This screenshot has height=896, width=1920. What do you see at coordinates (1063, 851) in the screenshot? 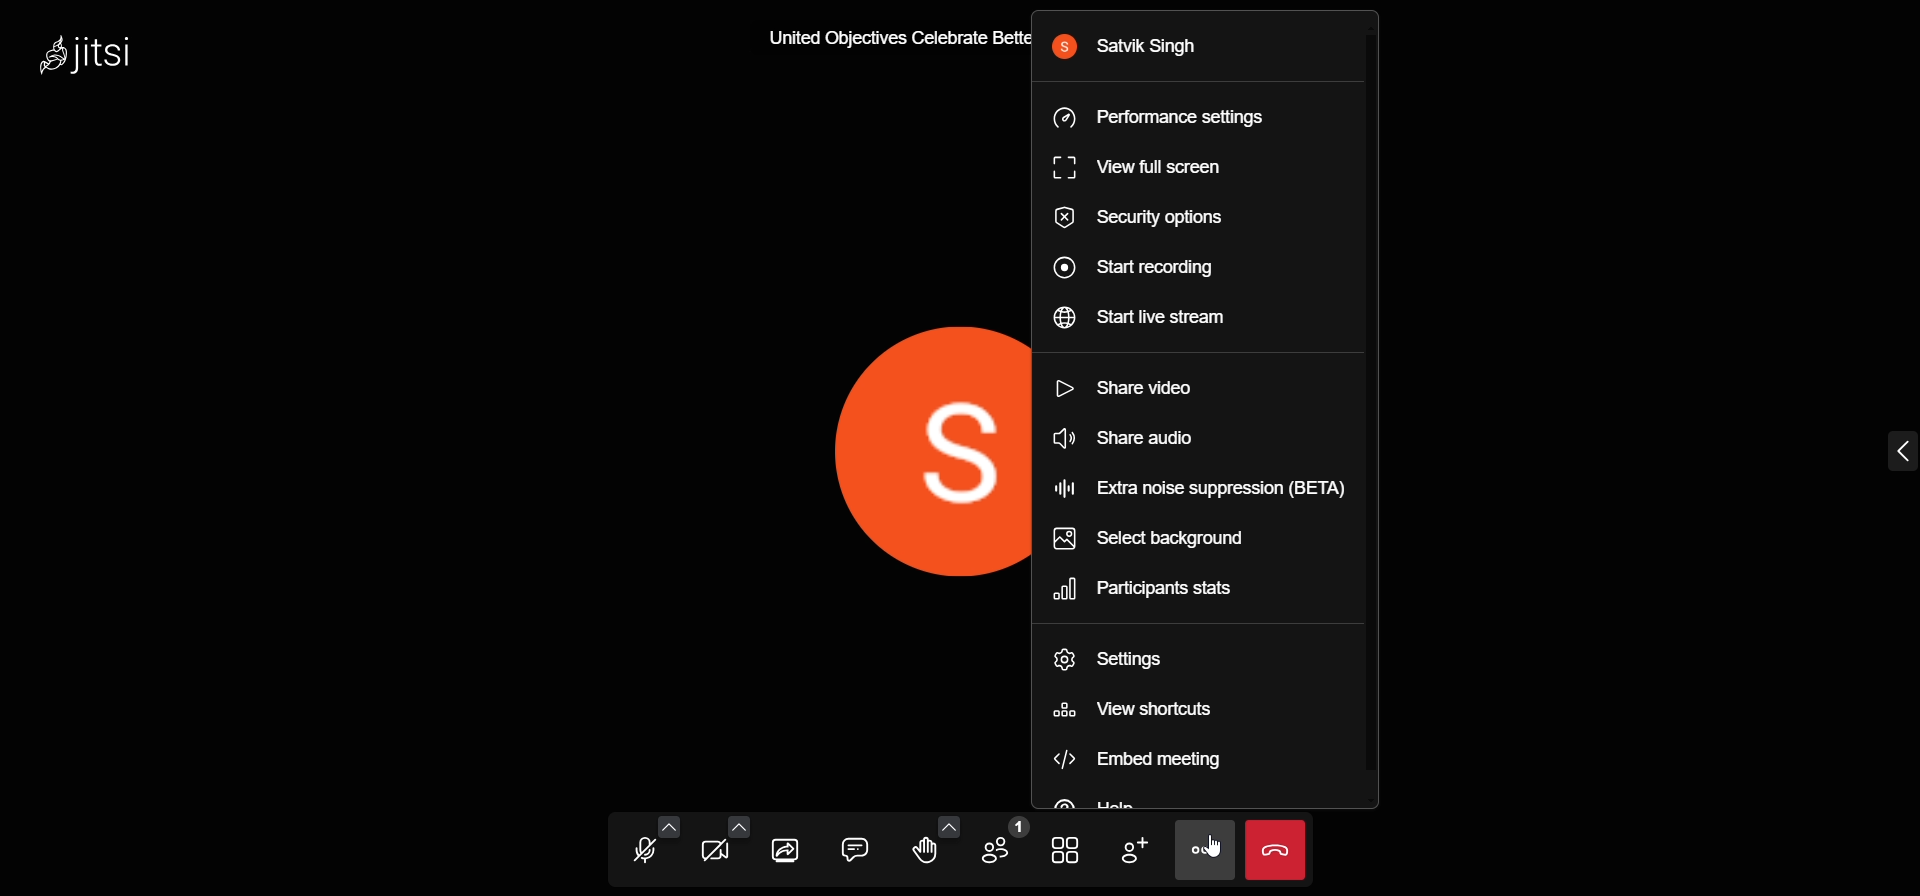
I see `tile view` at bounding box center [1063, 851].